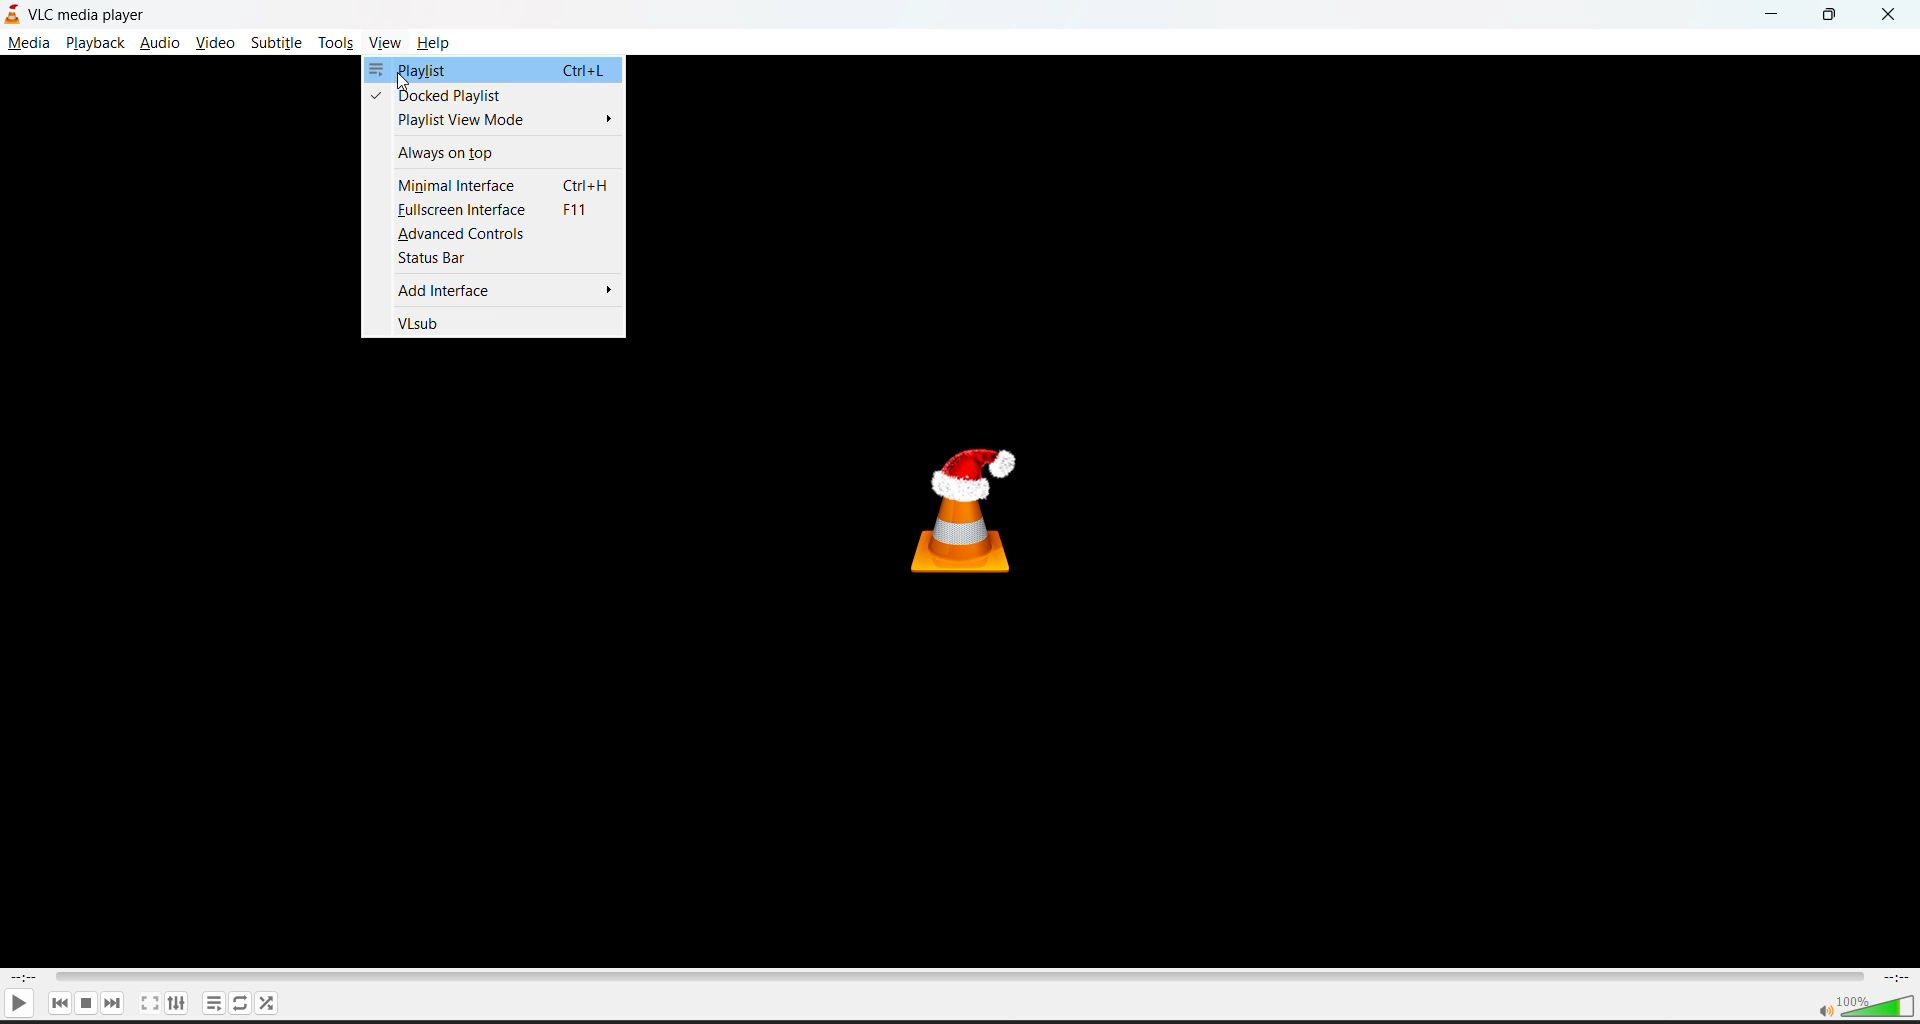 Image resolution: width=1920 pixels, height=1024 pixels. Describe the element at coordinates (150, 1004) in the screenshot. I see `toggle fullscreen` at that location.